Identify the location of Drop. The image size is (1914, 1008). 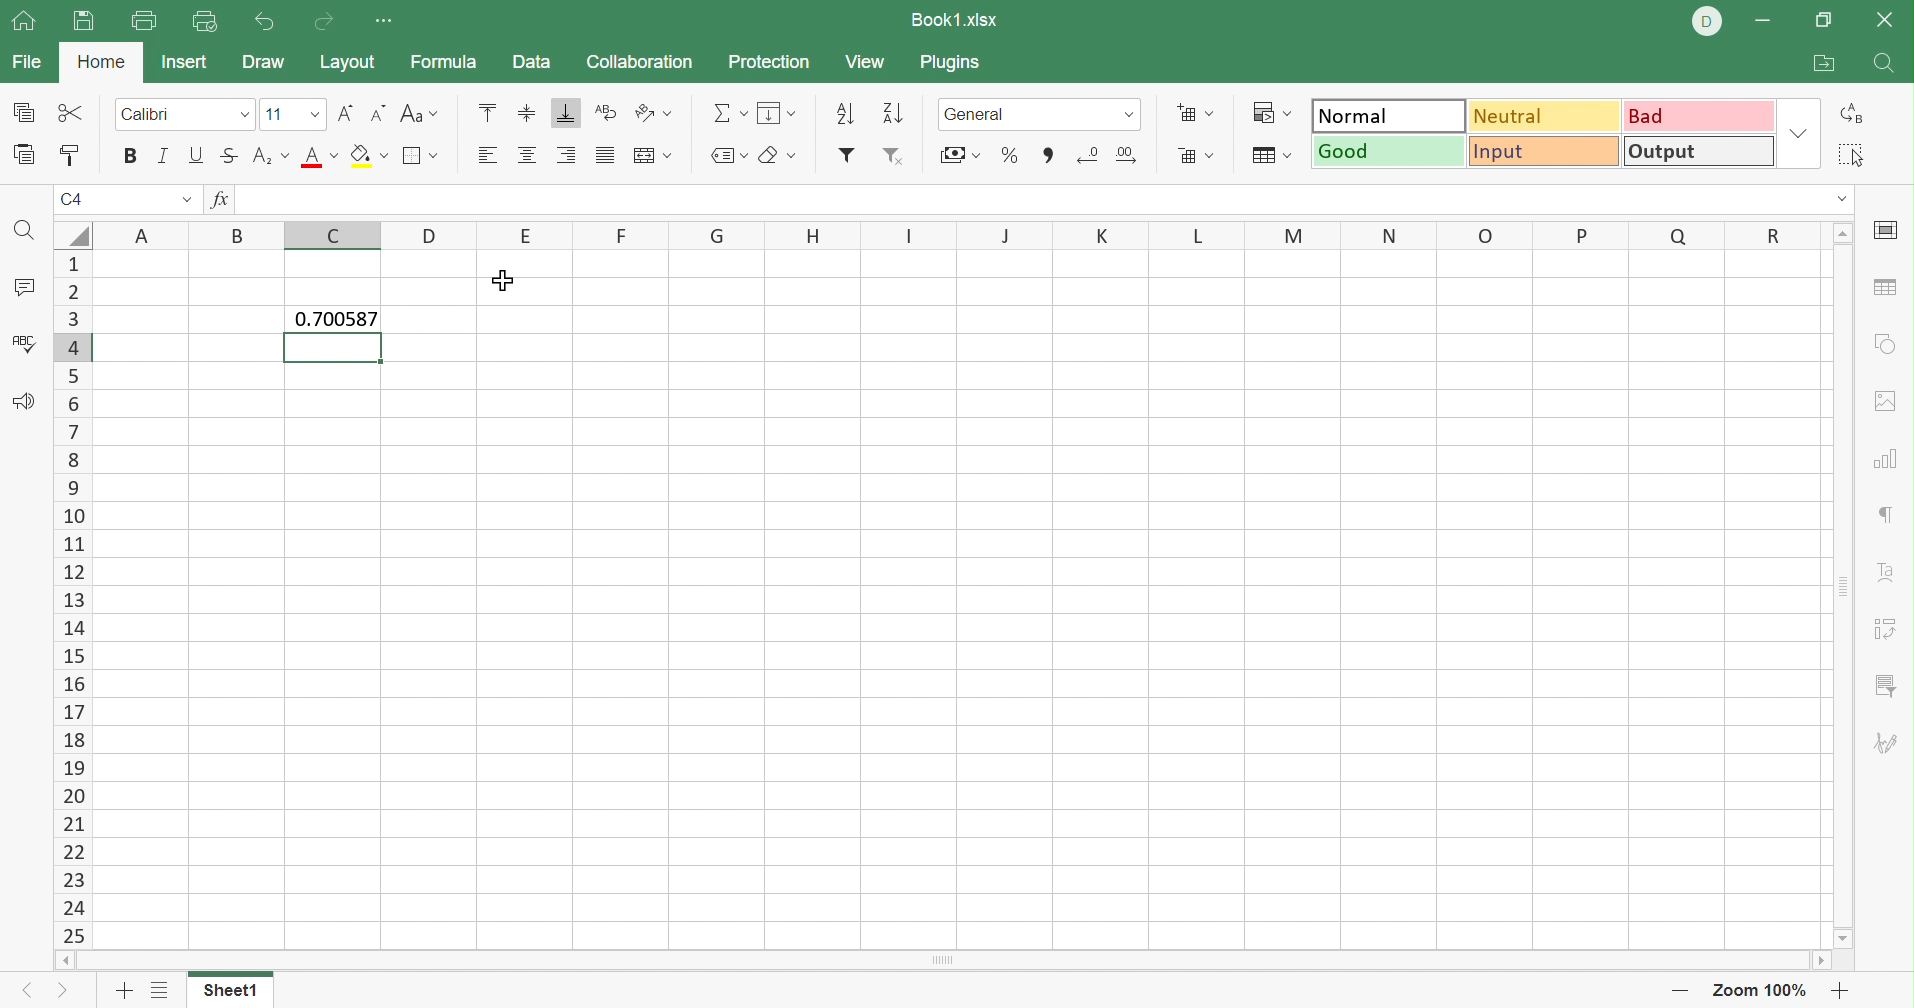
(1798, 132).